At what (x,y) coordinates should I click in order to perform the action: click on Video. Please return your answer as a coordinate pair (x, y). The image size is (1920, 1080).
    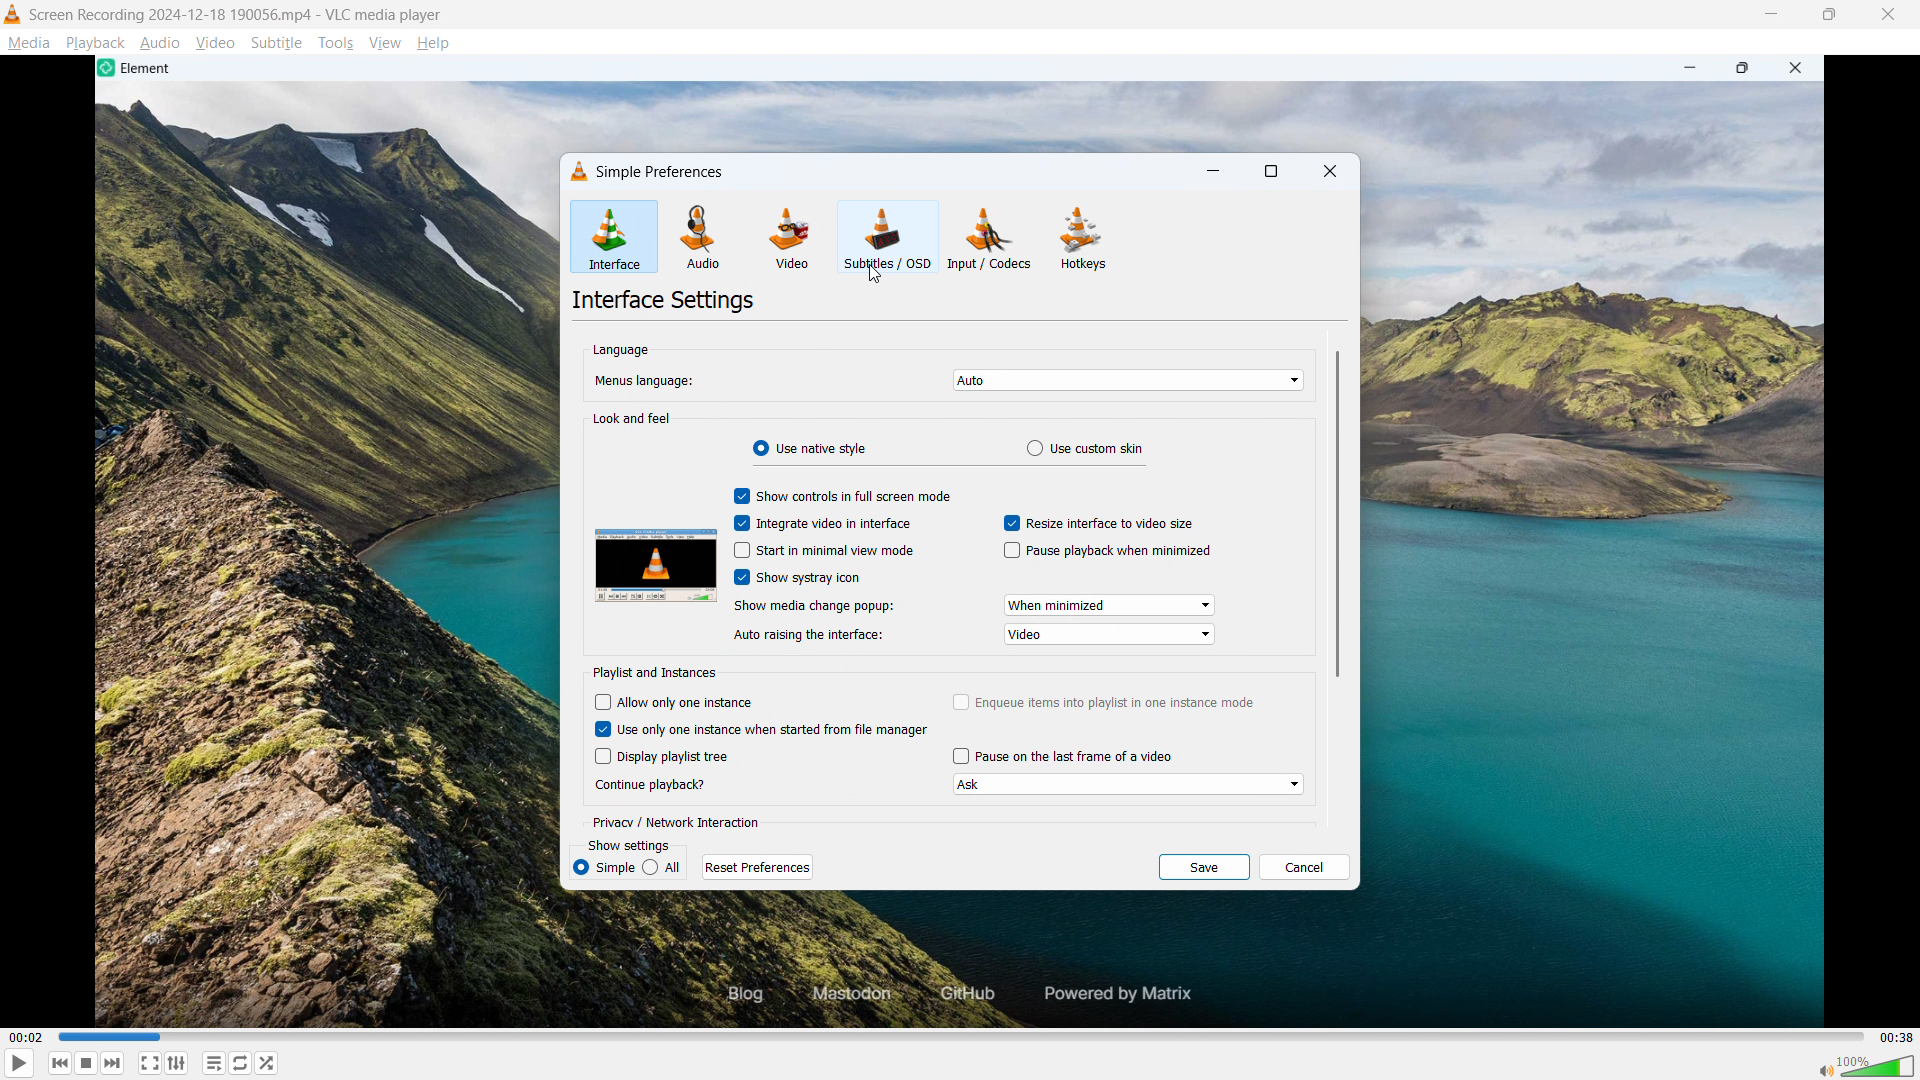
    Looking at the image, I should click on (1111, 634).